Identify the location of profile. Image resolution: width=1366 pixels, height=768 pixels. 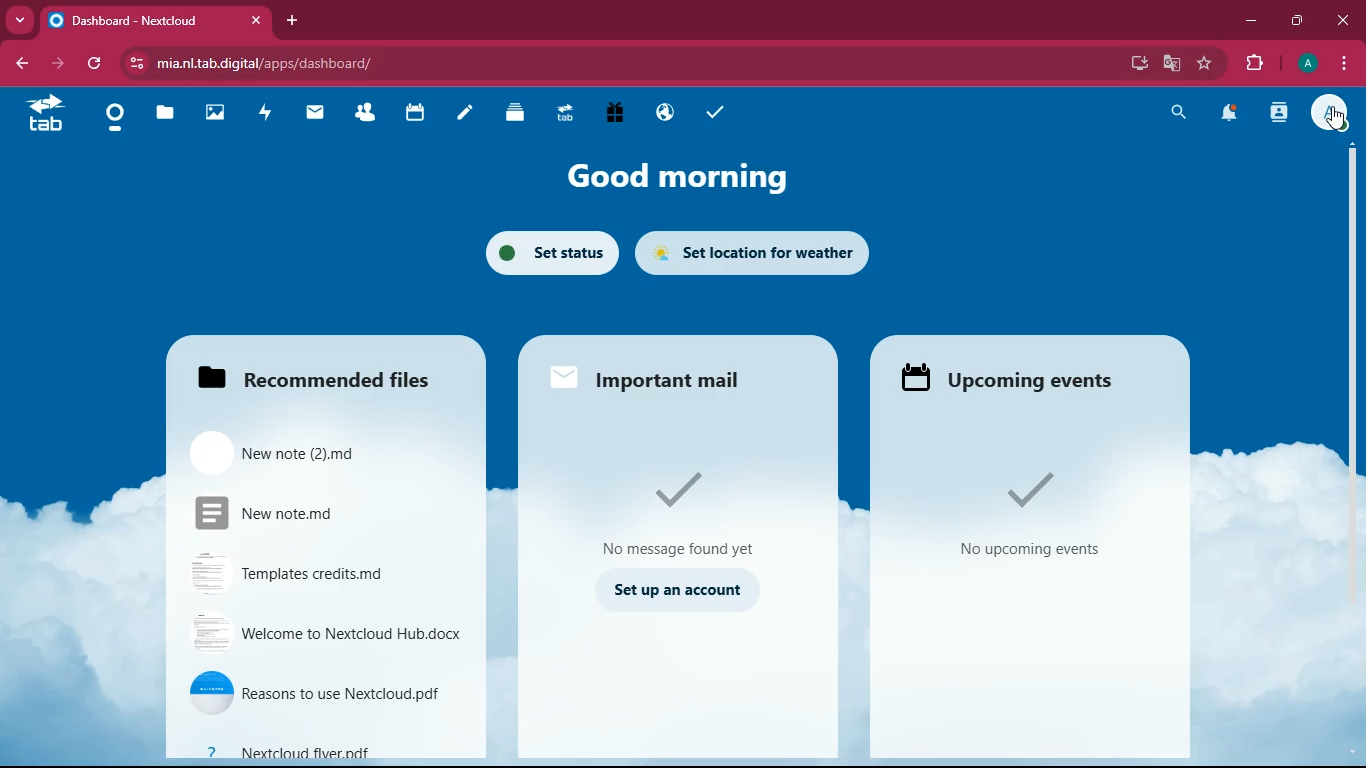
(1330, 114).